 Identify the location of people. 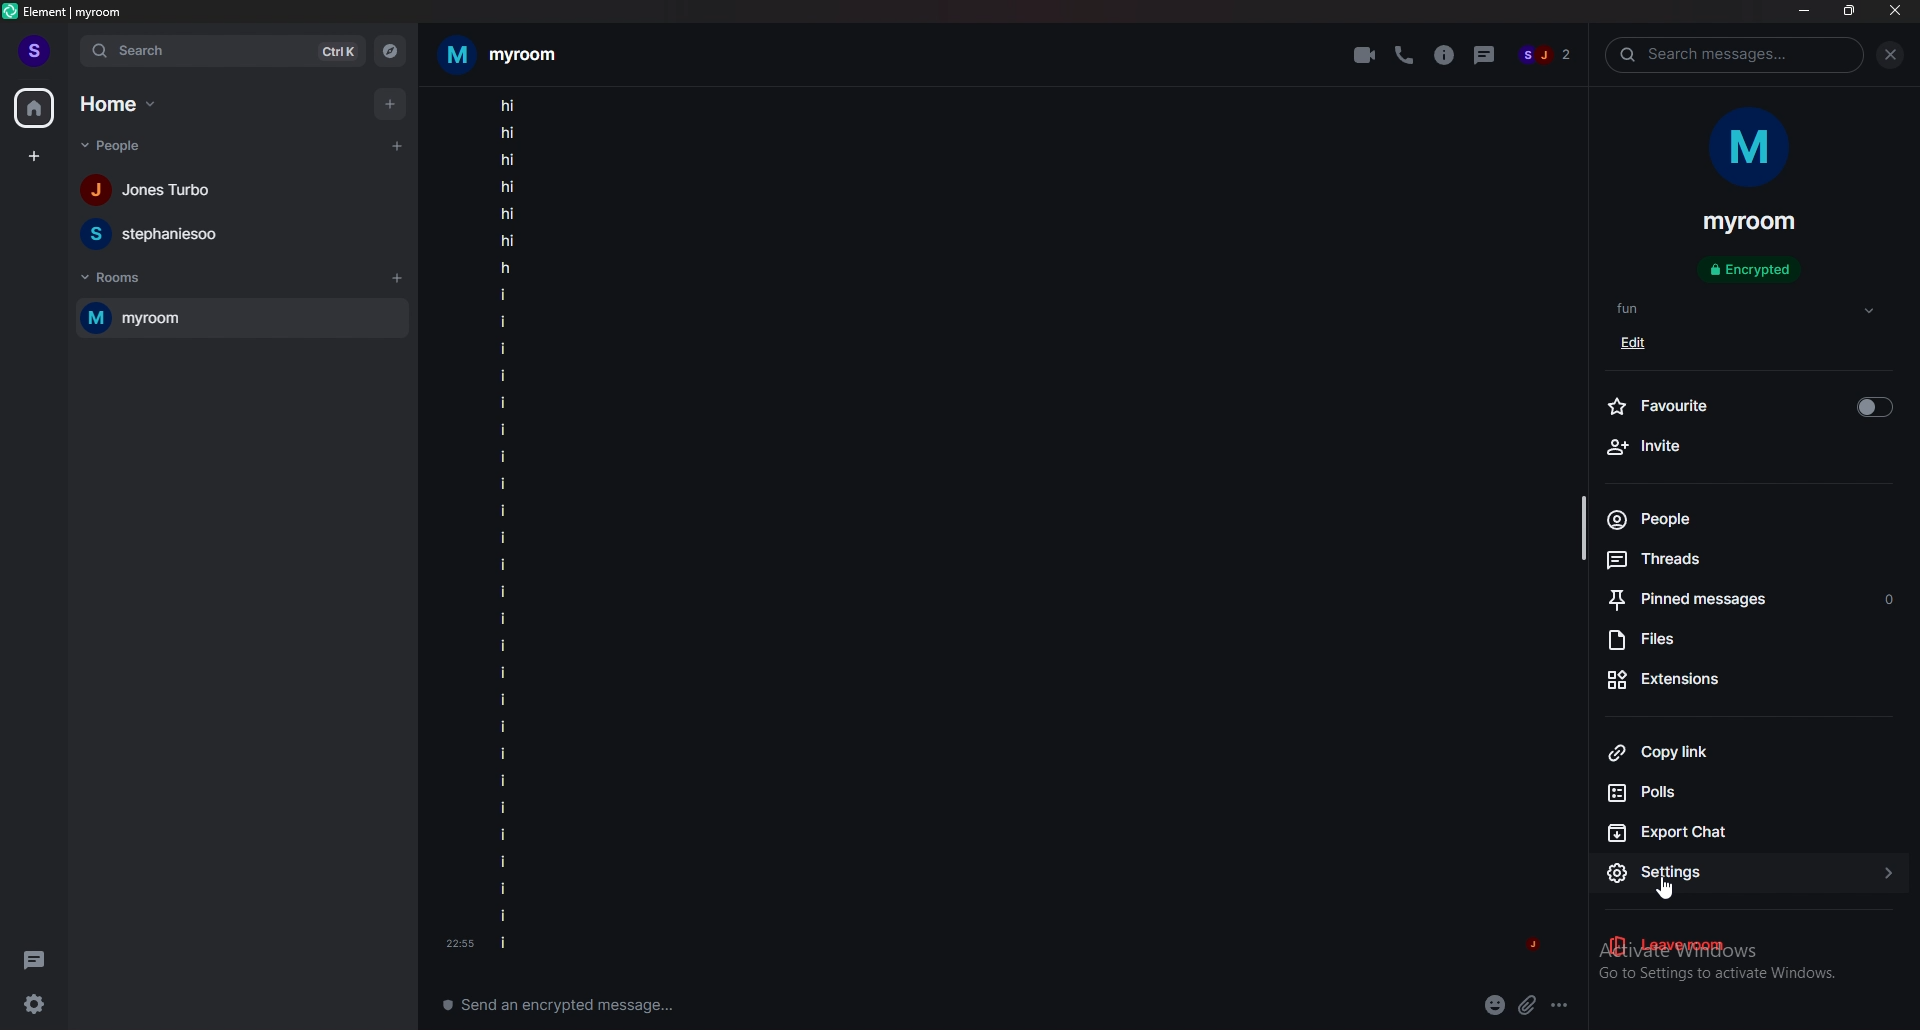
(1736, 519).